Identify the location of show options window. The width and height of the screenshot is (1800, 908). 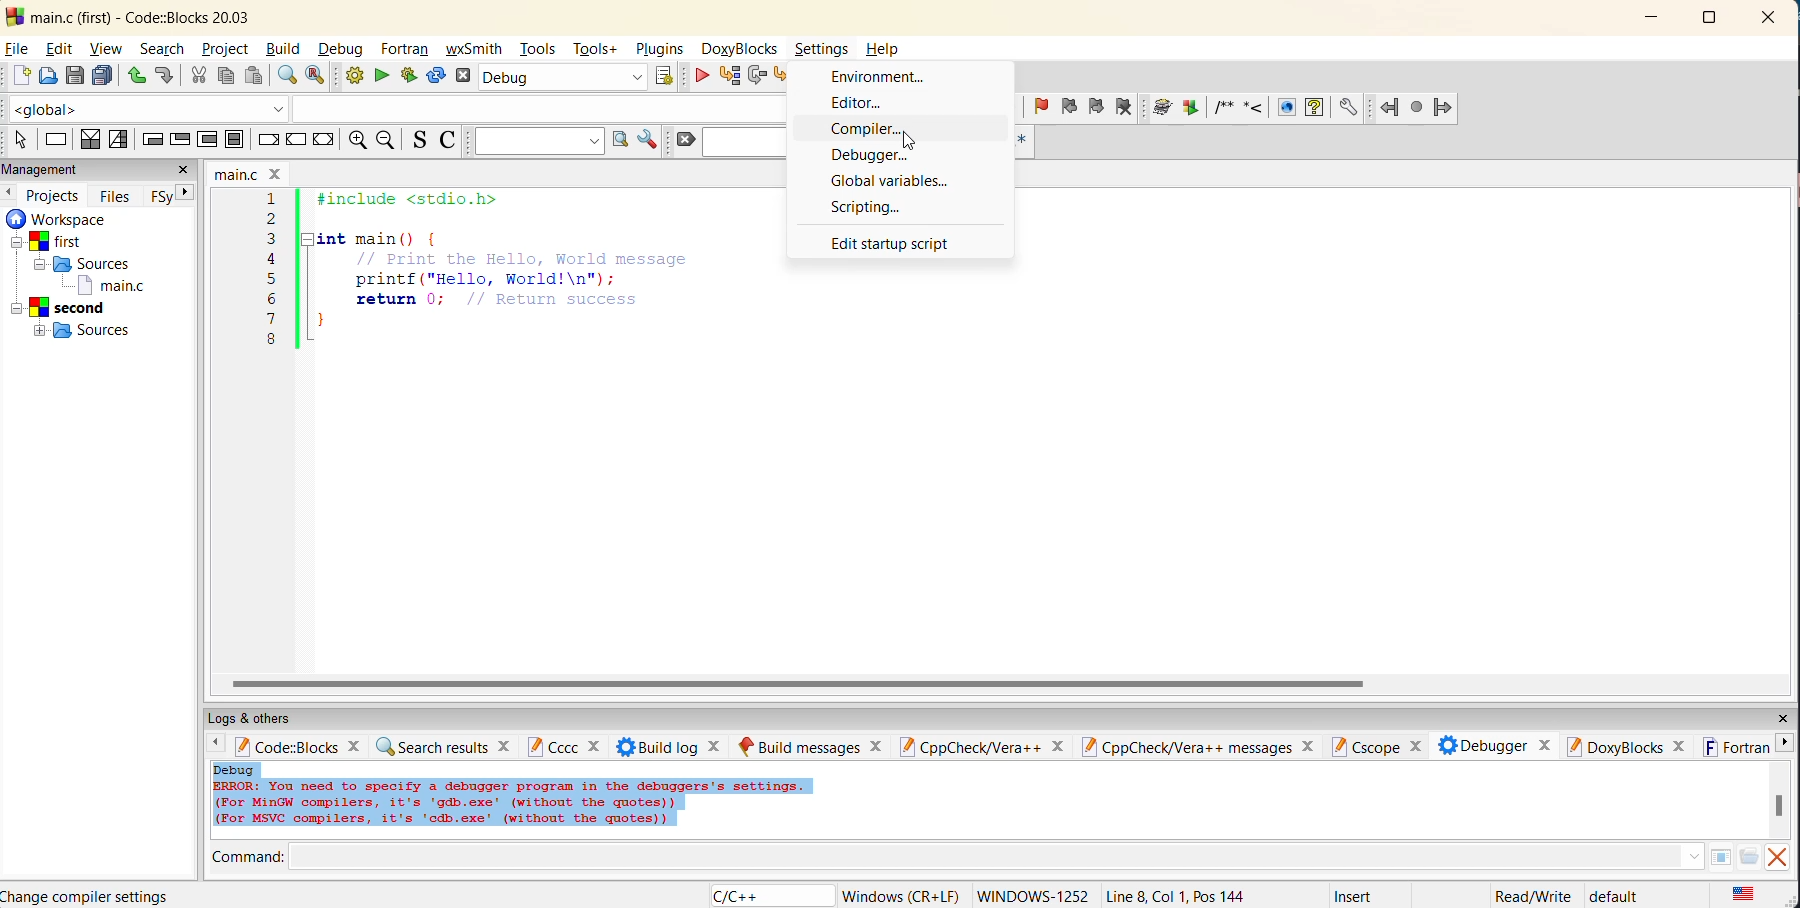
(651, 138).